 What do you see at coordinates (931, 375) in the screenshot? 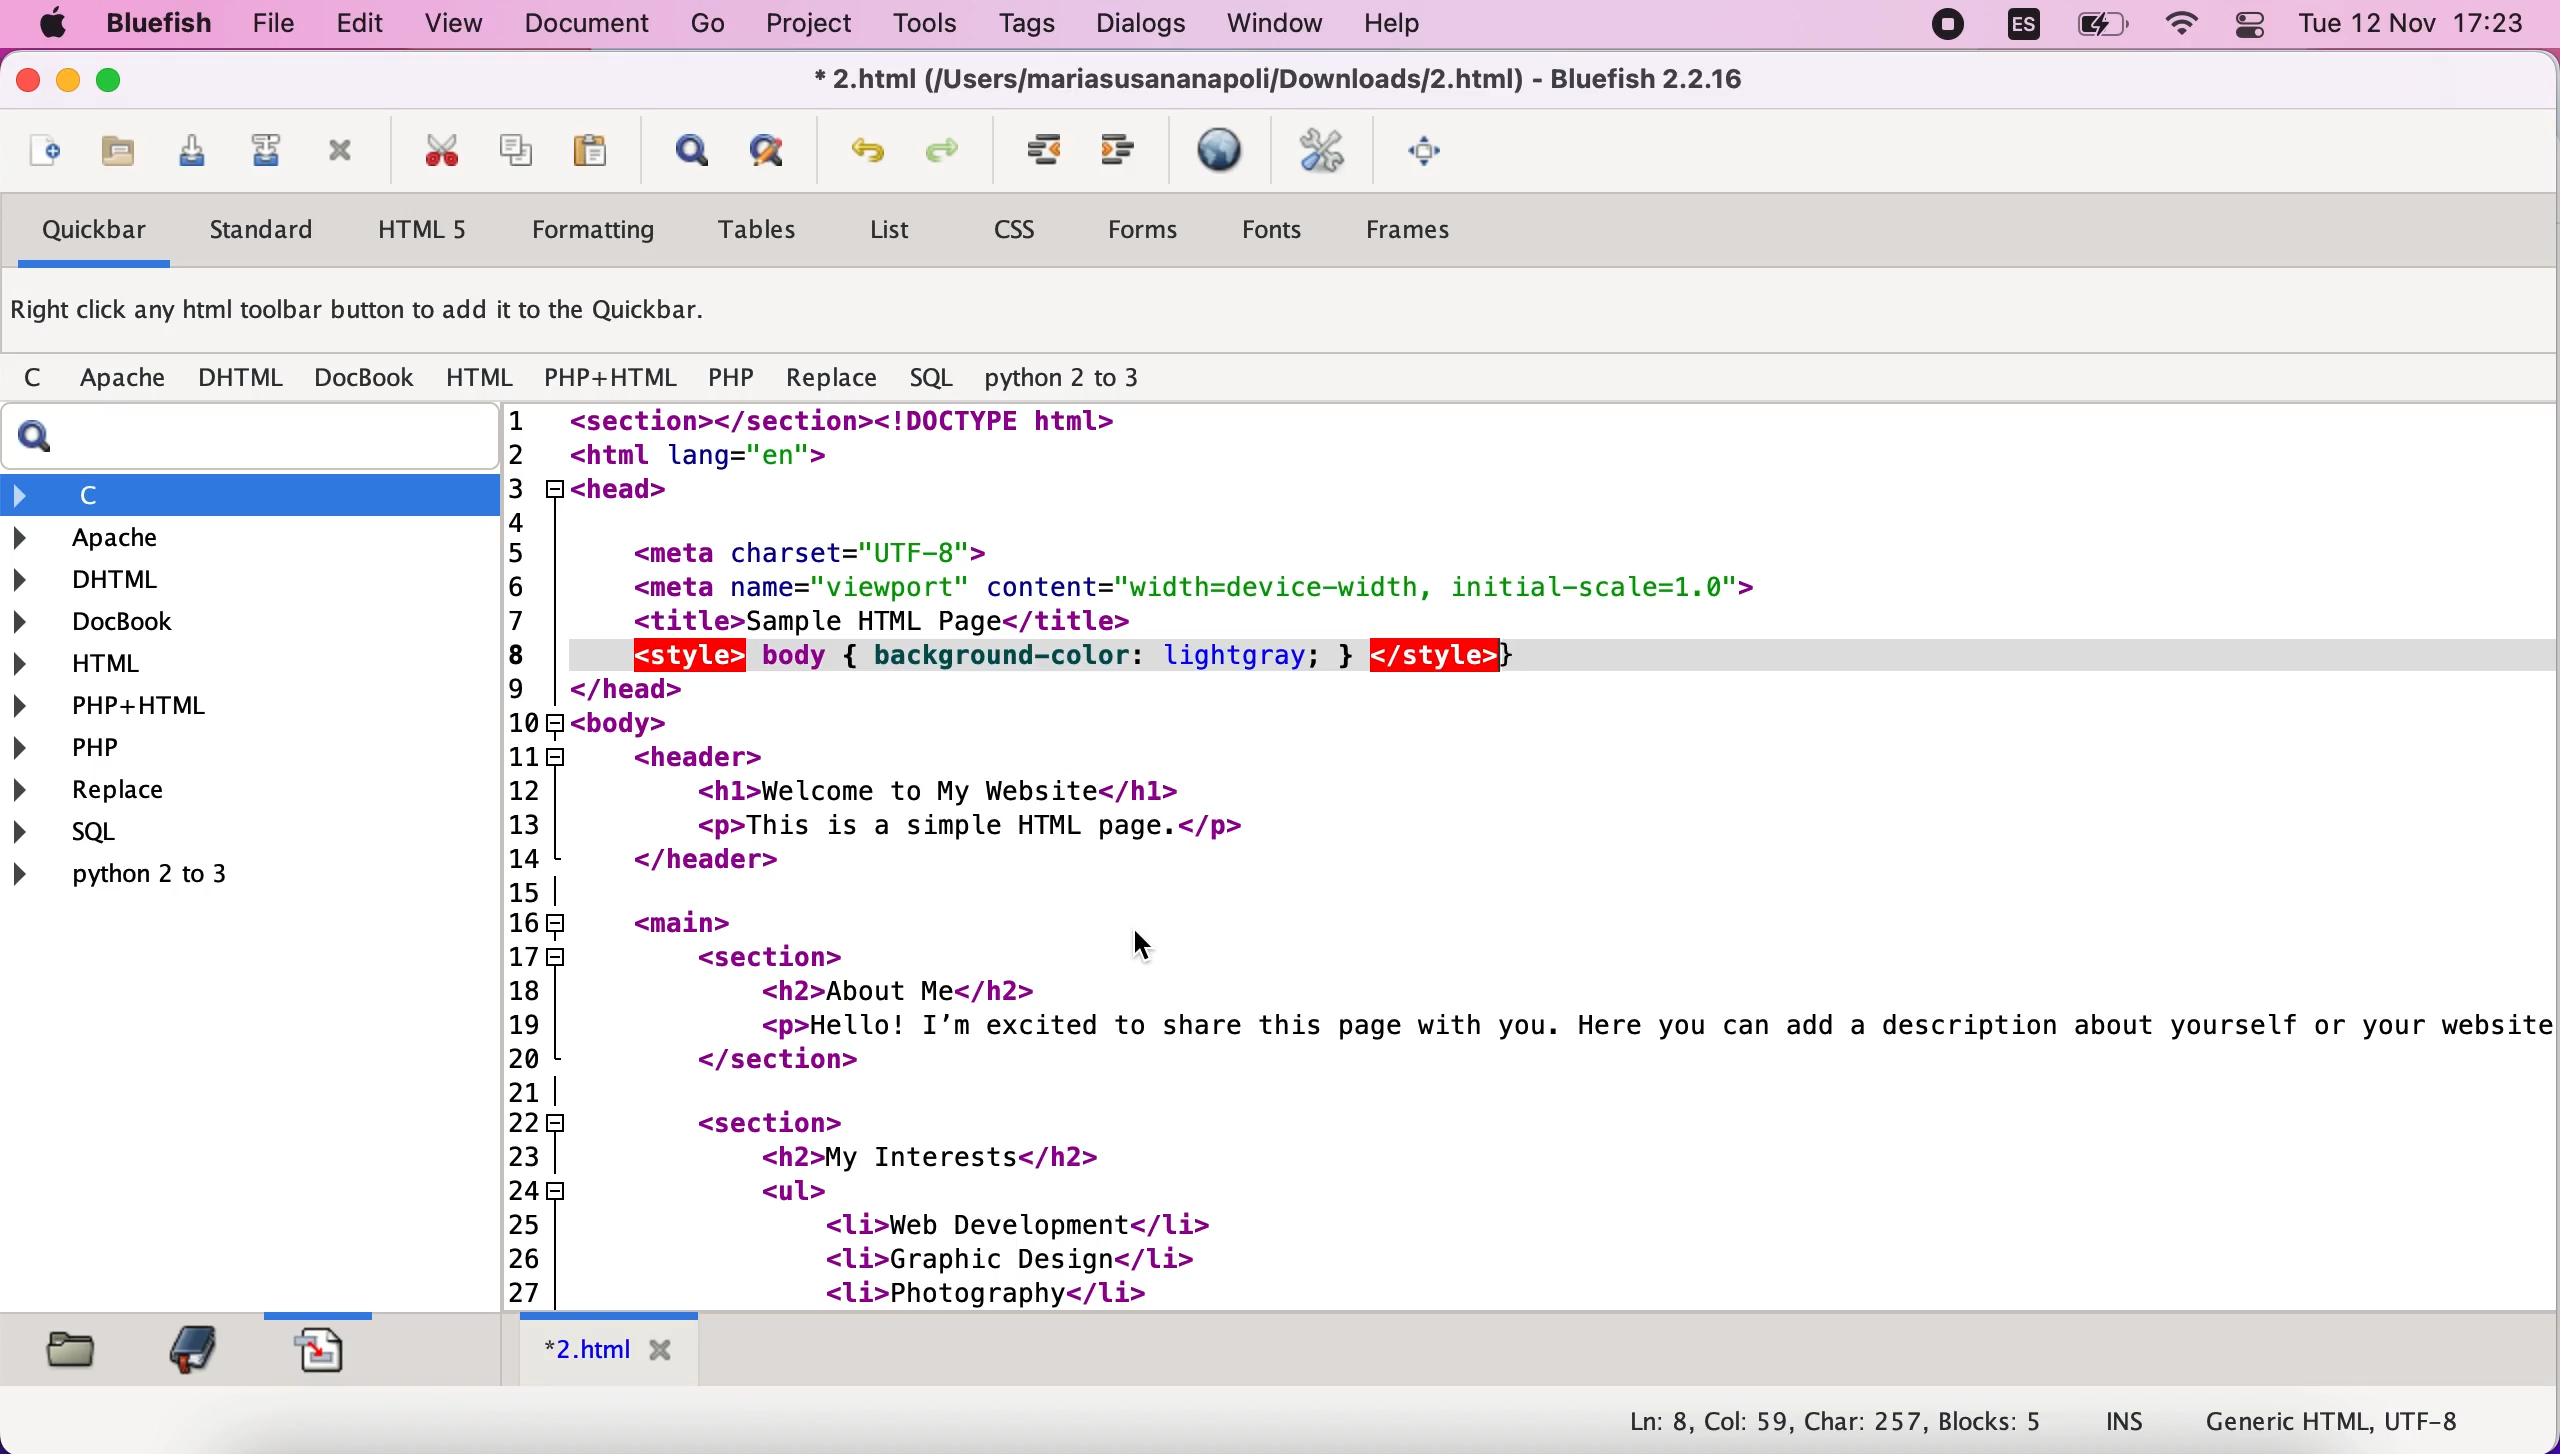
I see `sql` at bounding box center [931, 375].